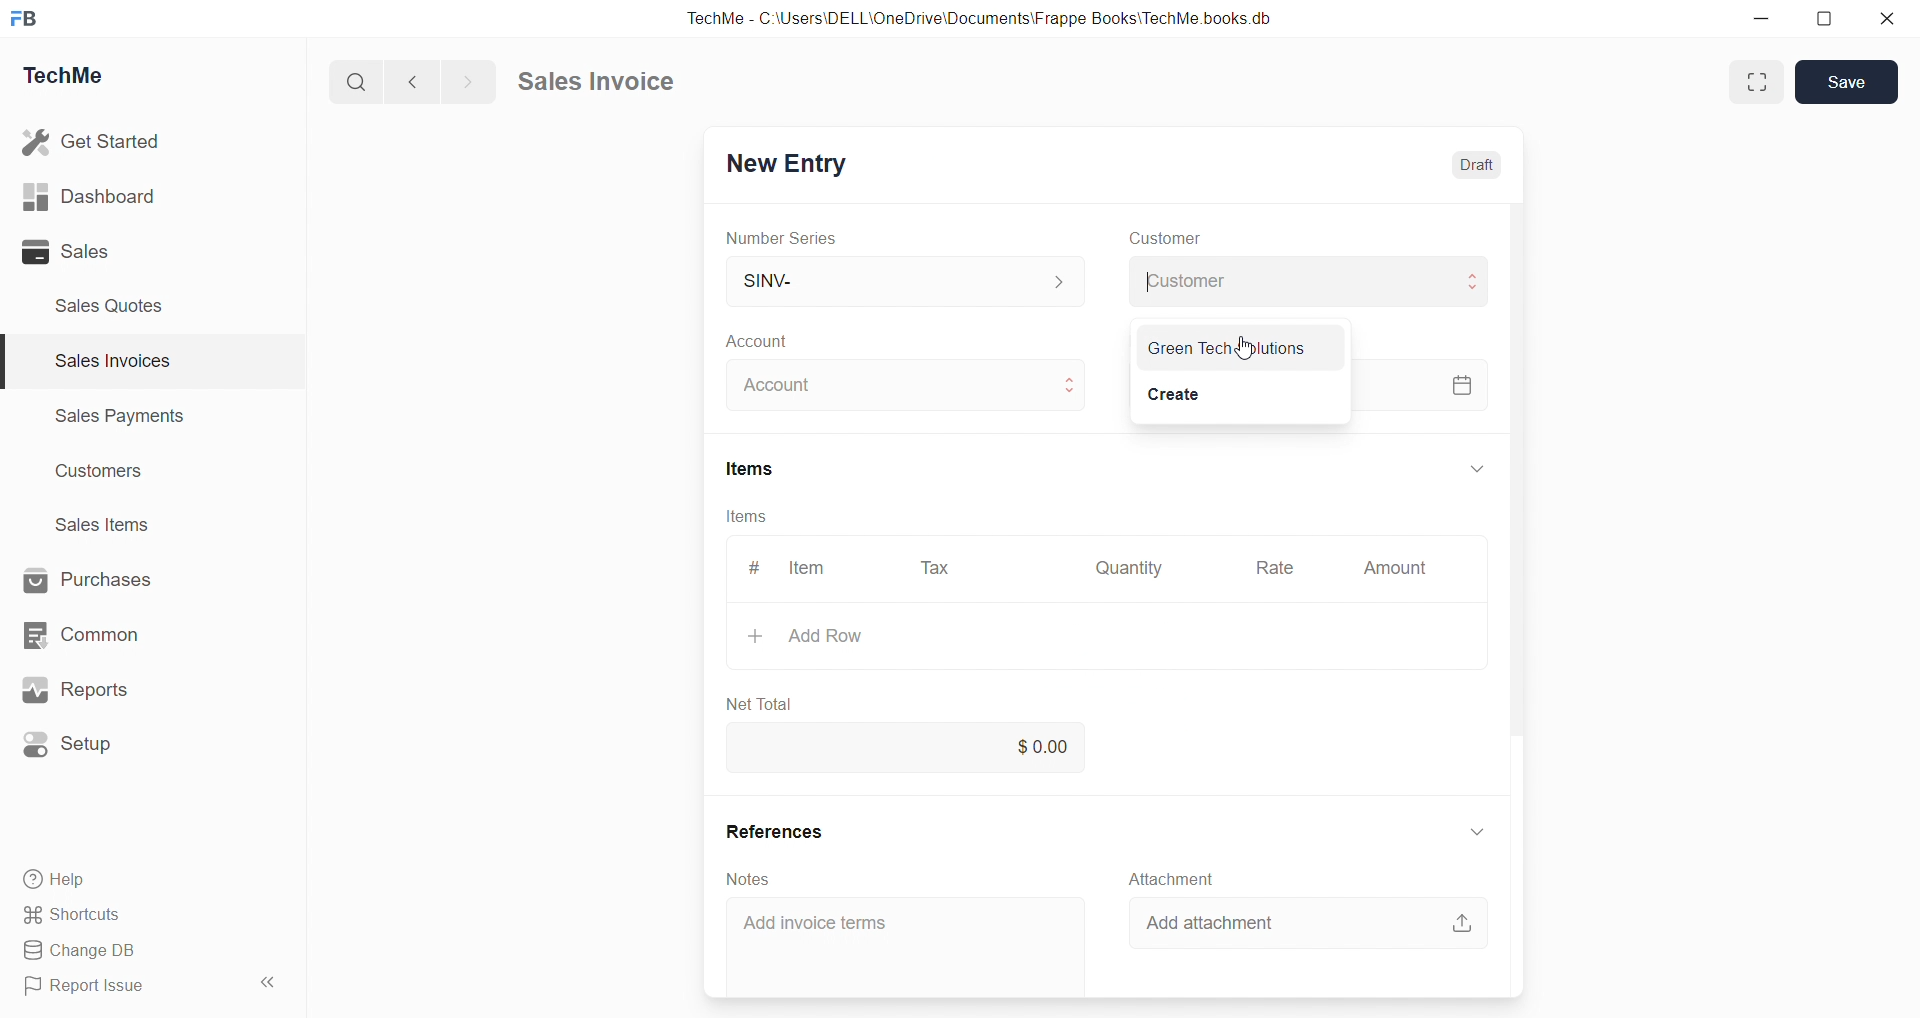 The width and height of the screenshot is (1920, 1018). What do you see at coordinates (102, 473) in the screenshot?
I see `Customers` at bounding box center [102, 473].